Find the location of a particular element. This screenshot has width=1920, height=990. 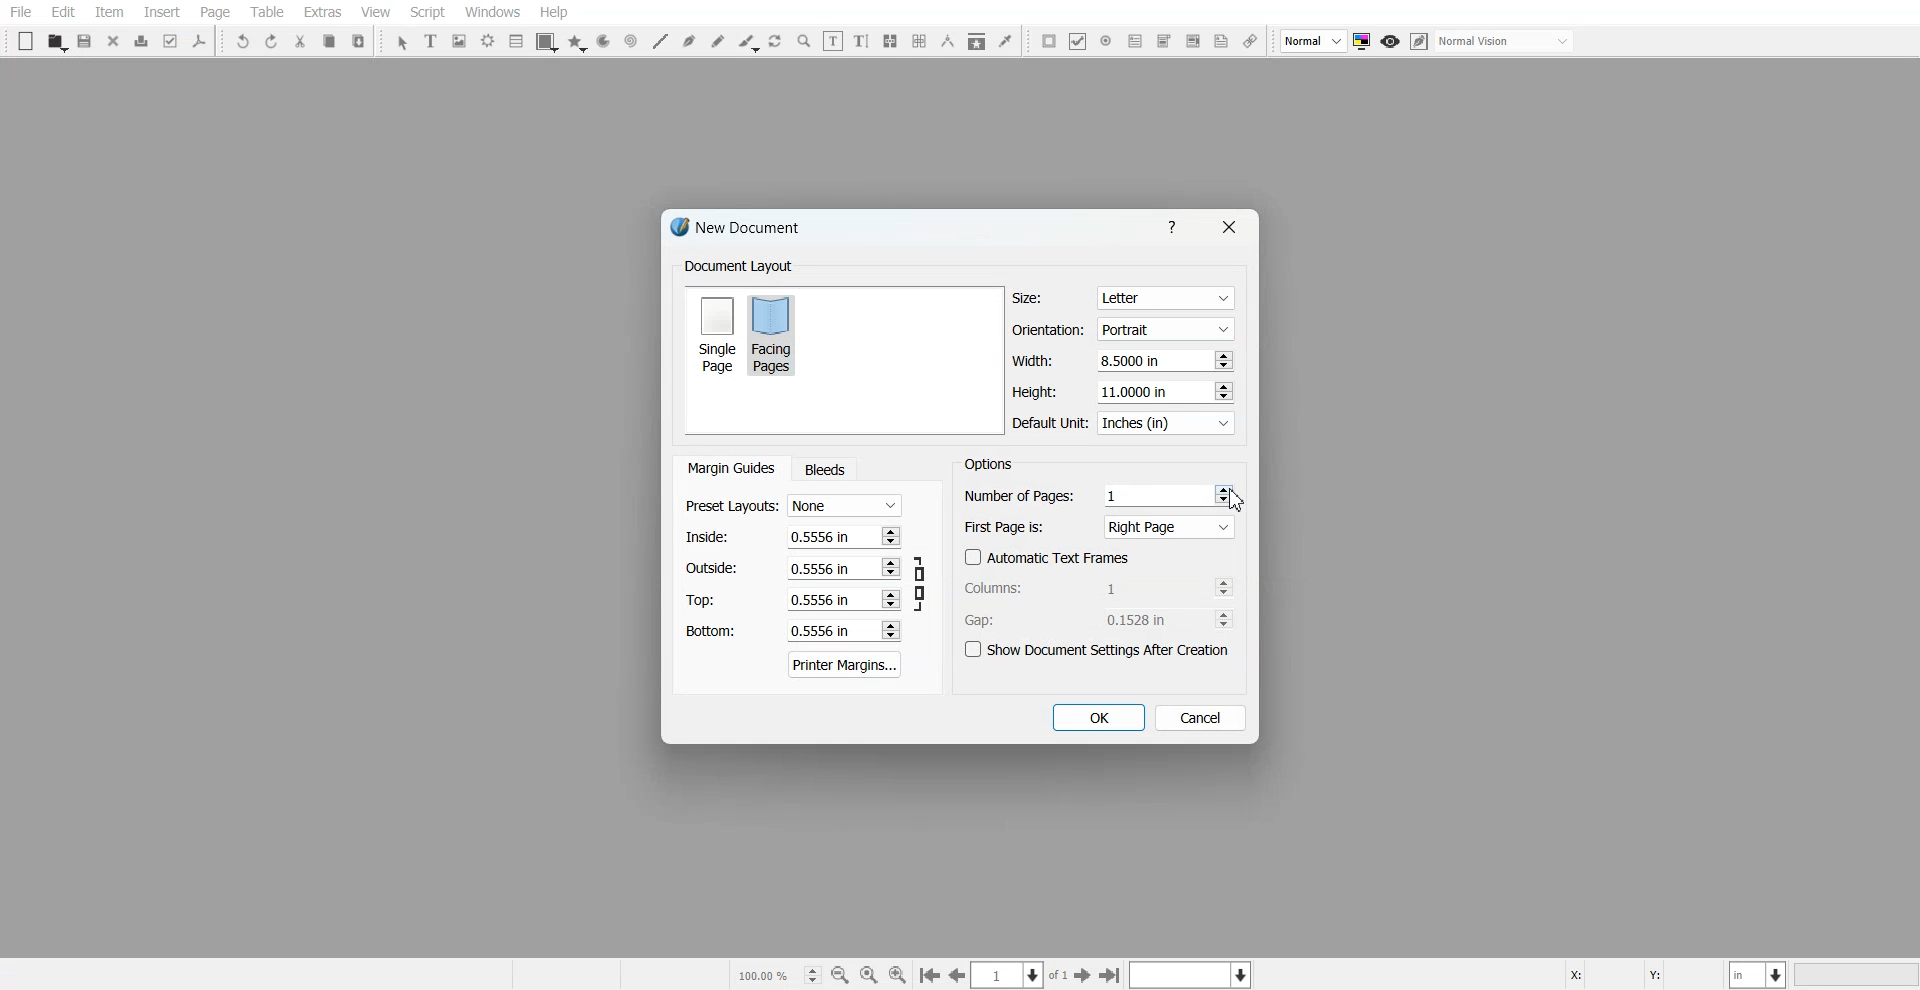

Table is located at coordinates (266, 12).